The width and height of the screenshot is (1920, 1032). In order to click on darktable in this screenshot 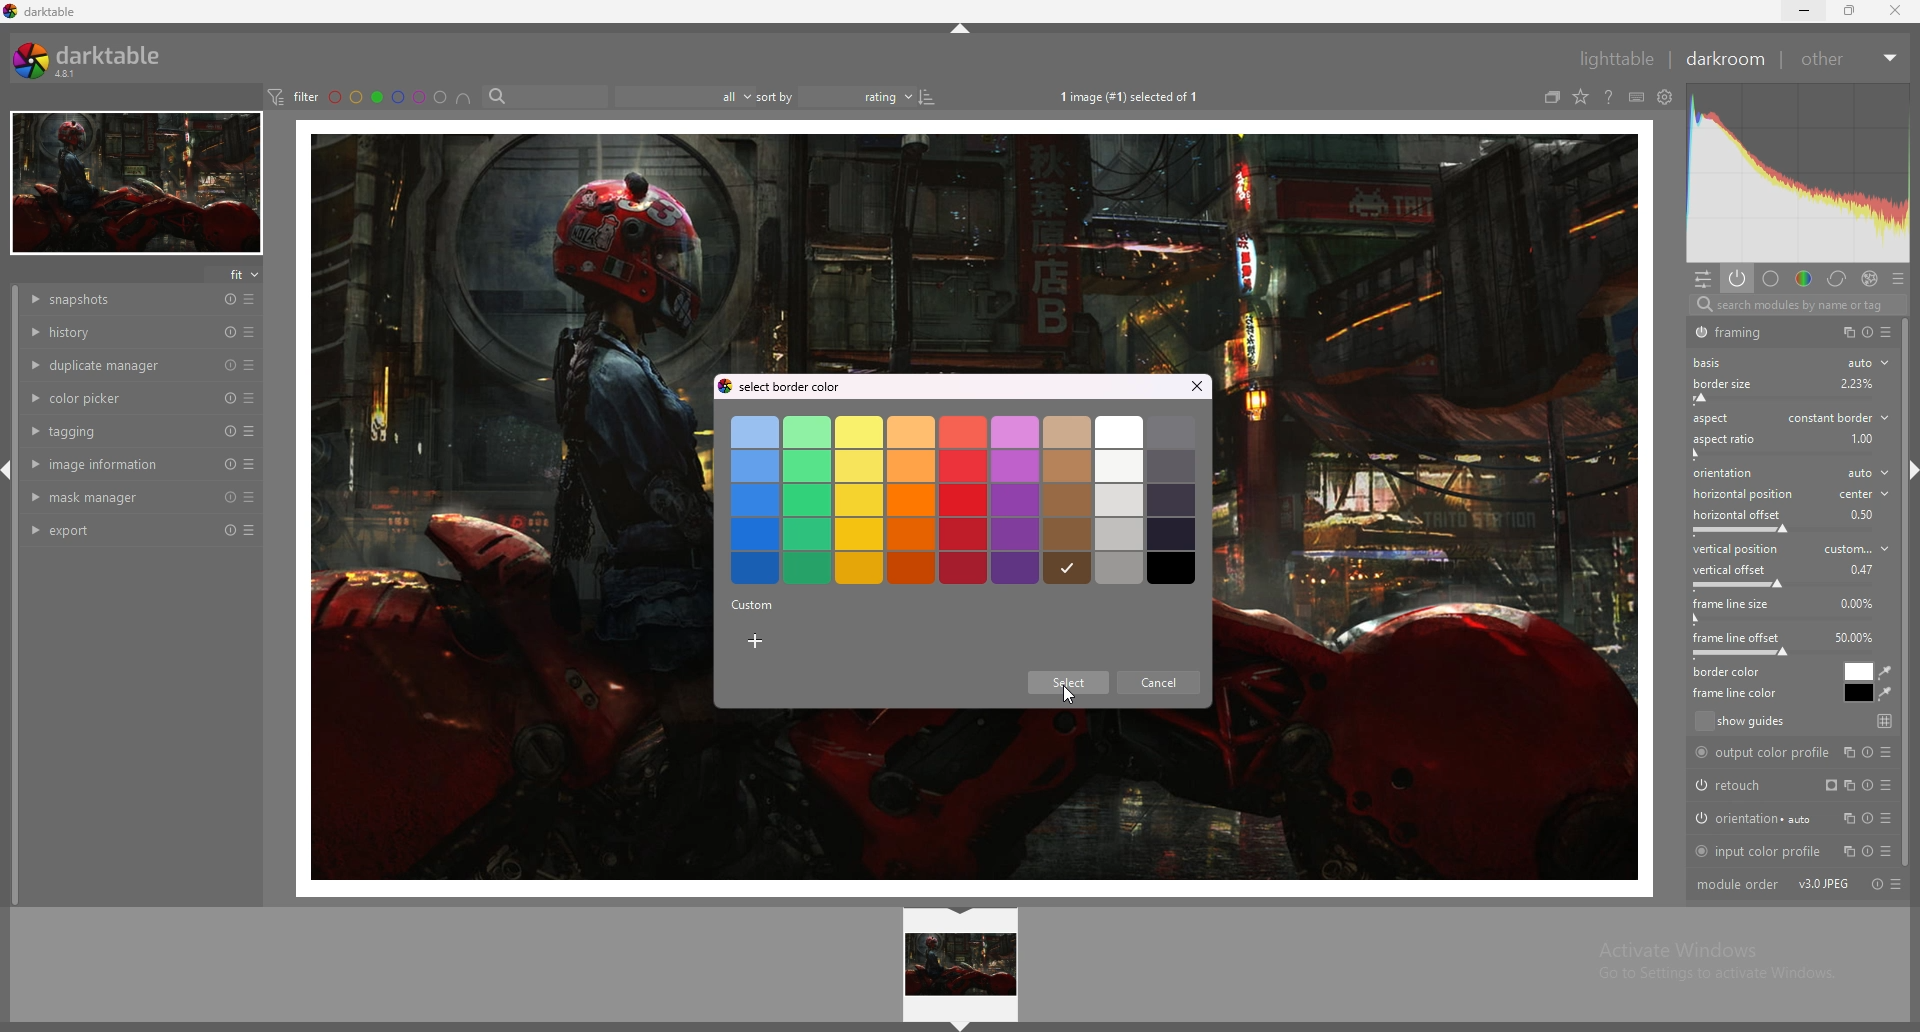, I will do `click(42, 12)`.